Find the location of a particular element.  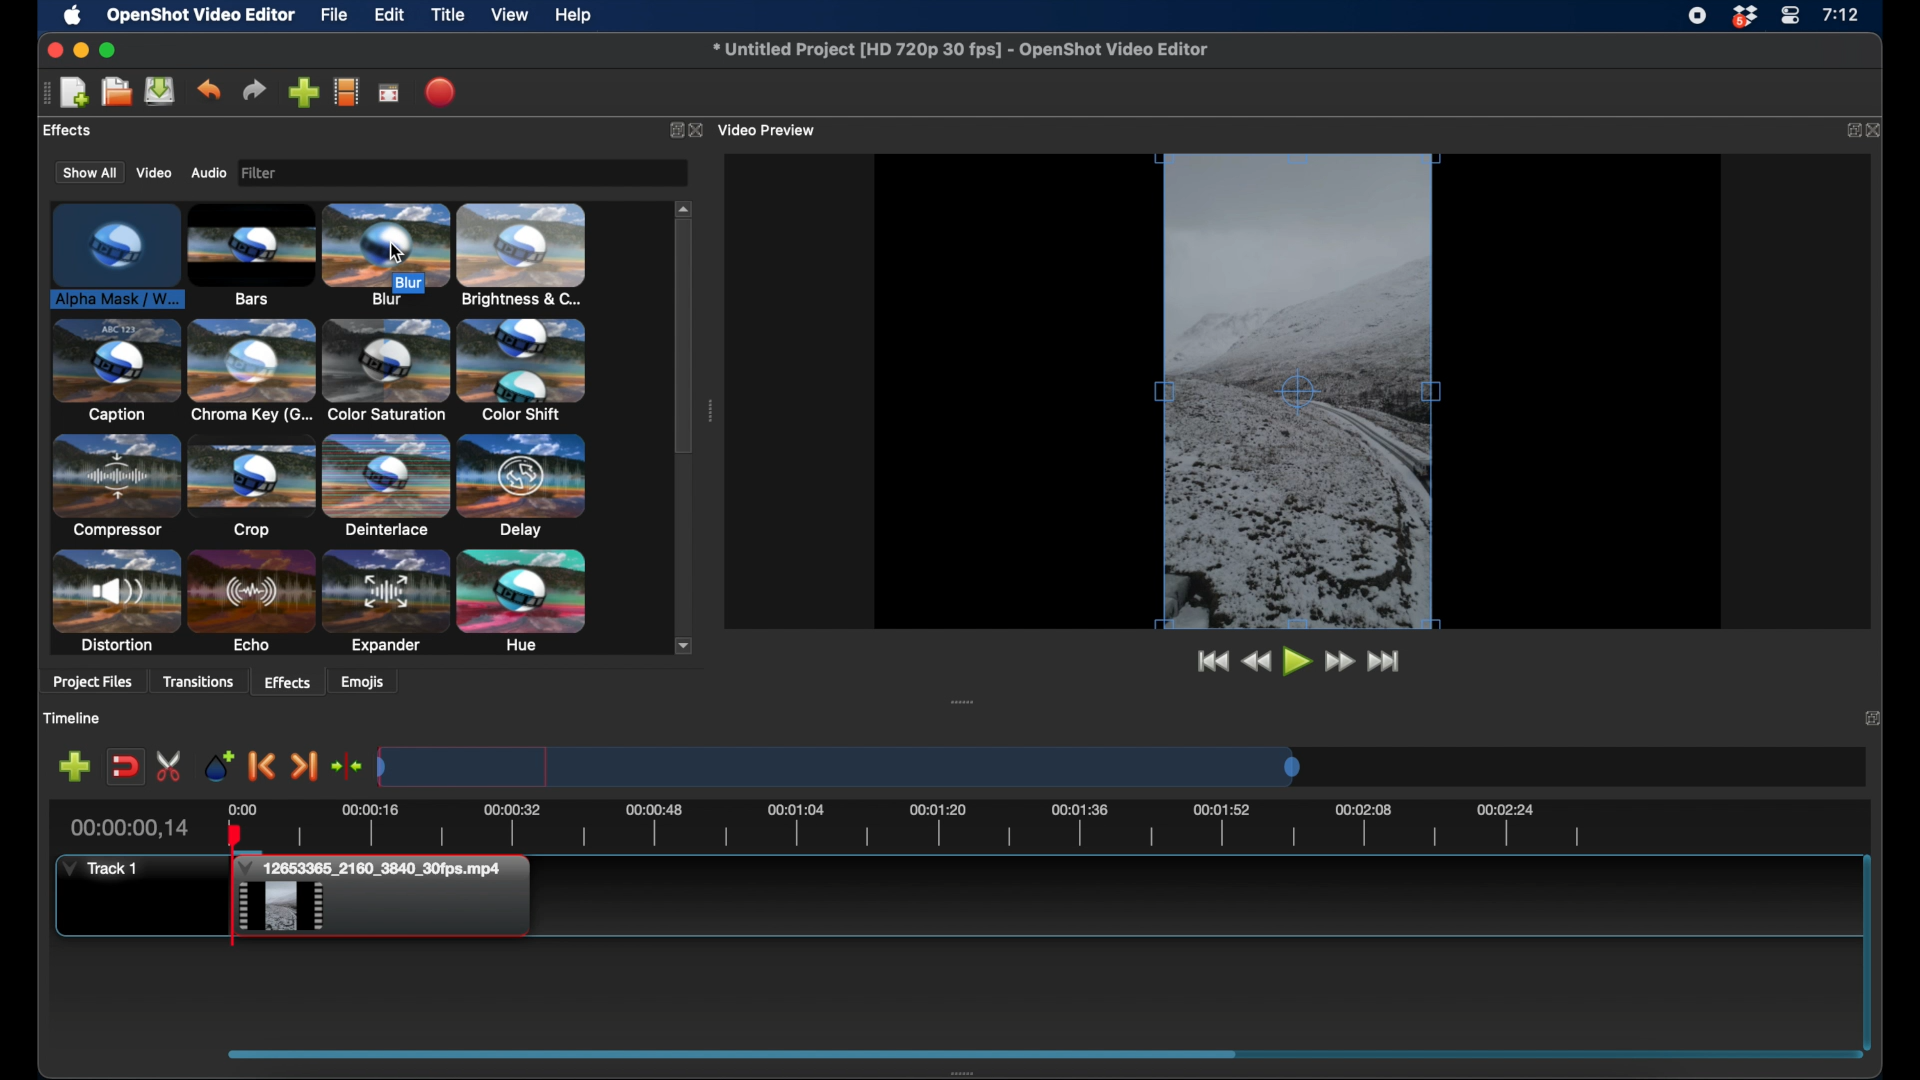

timeline scale is located at coordinates (840, 766).